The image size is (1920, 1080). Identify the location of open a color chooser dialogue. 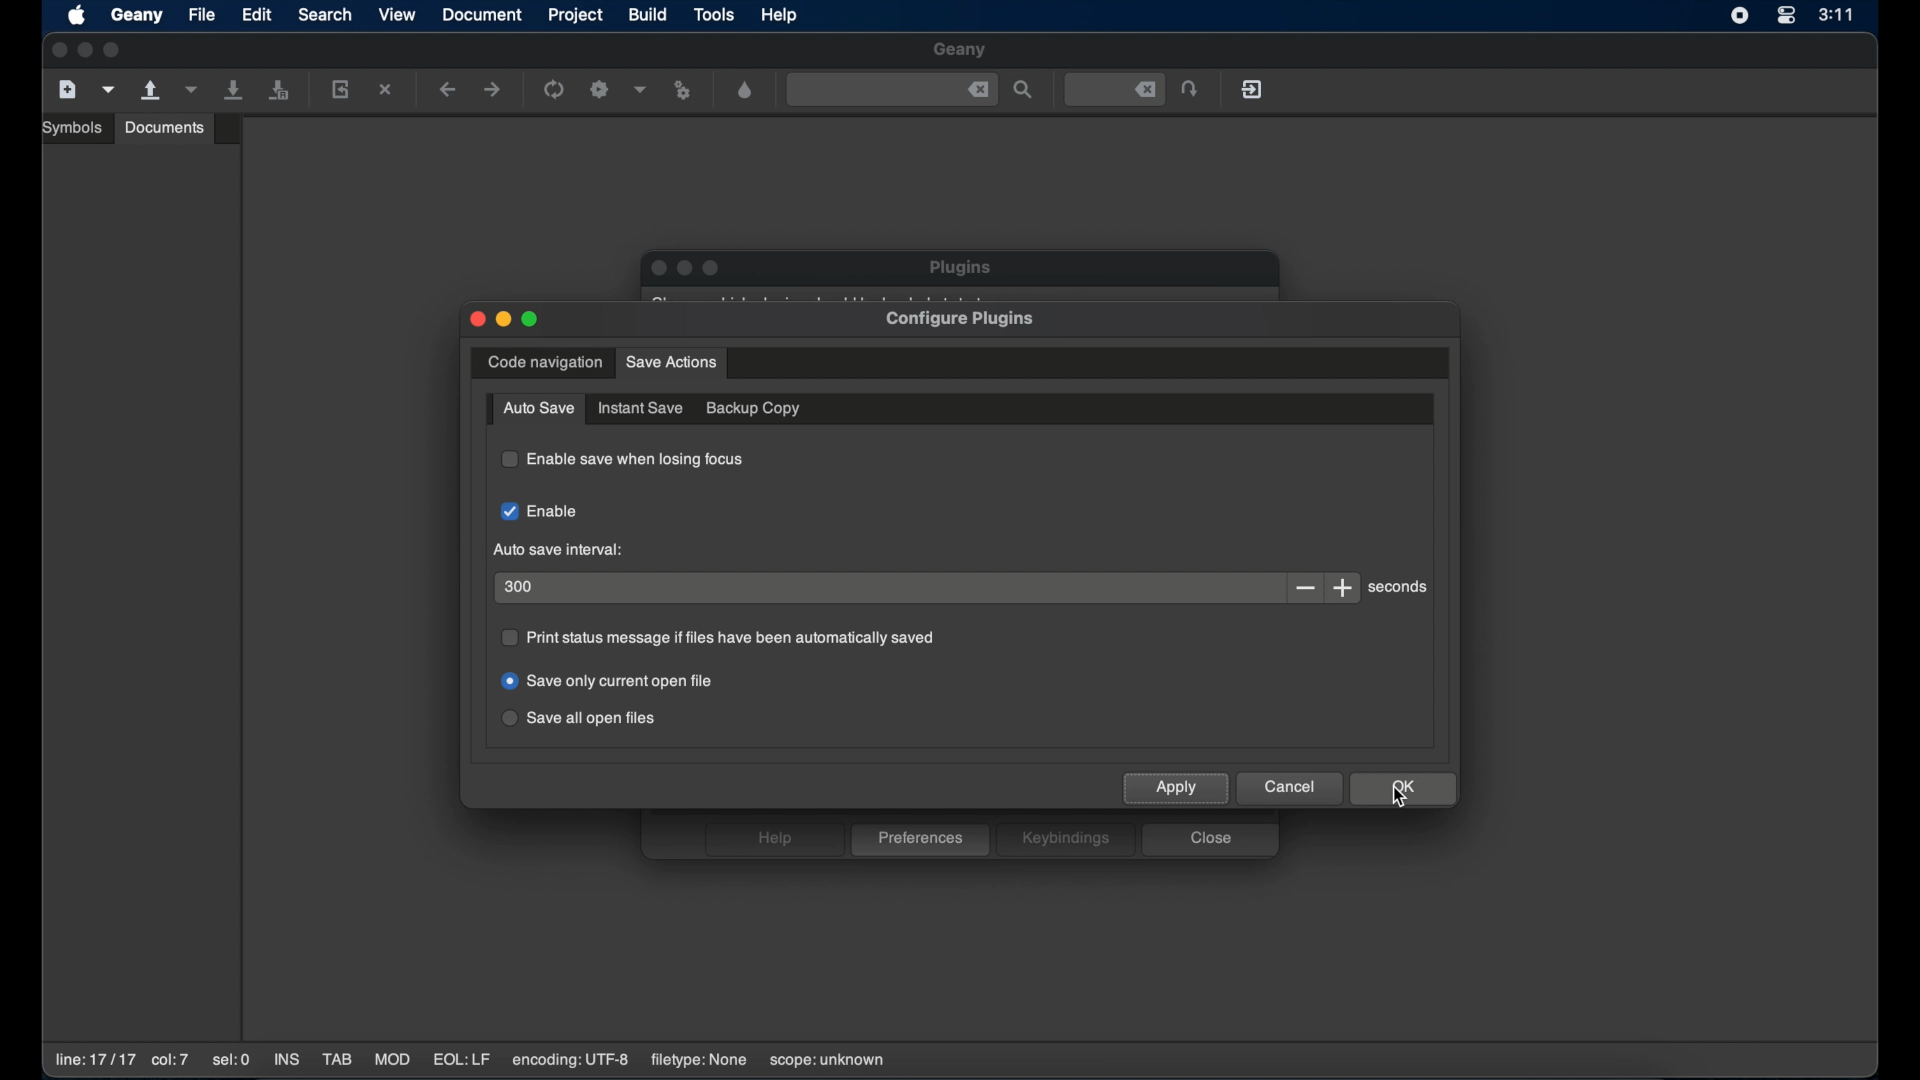
(746, 91).